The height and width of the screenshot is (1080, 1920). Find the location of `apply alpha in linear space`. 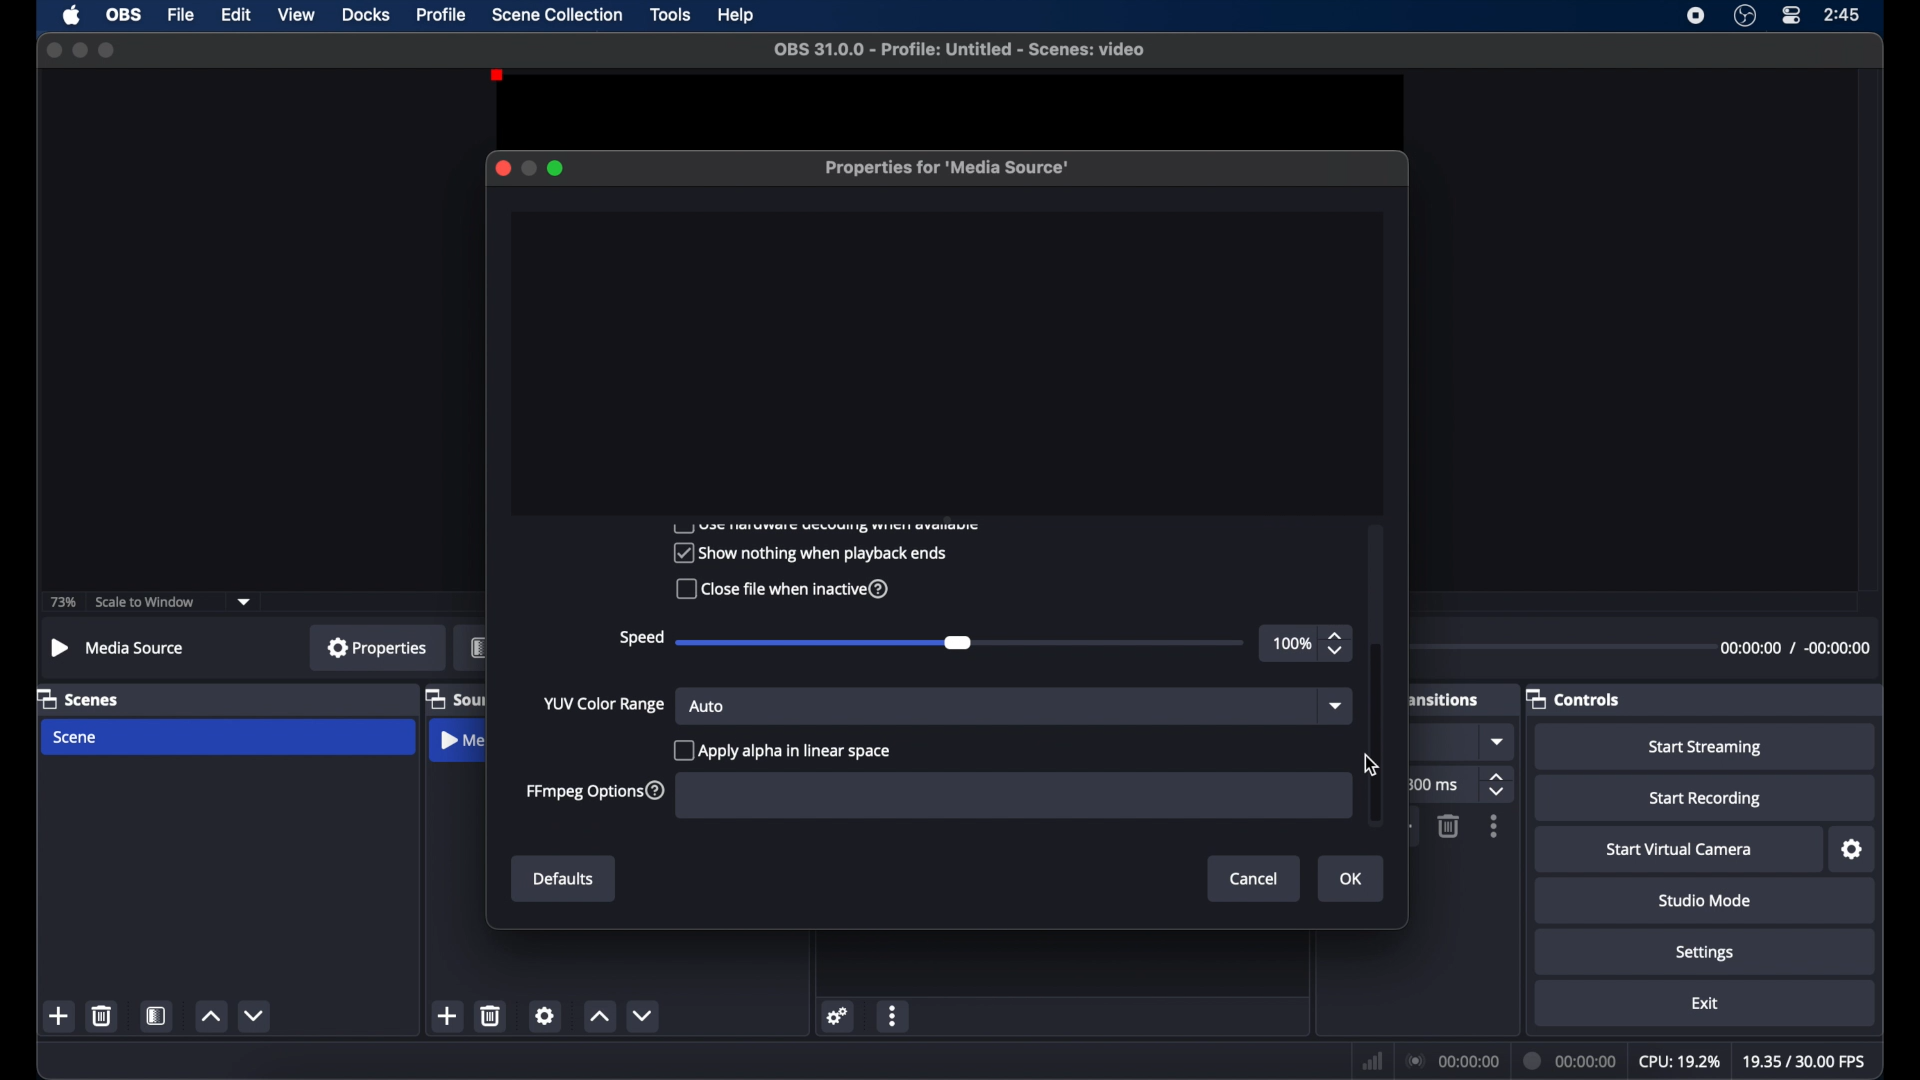

apply alpha in linear space is located at coordinates (786, 749).